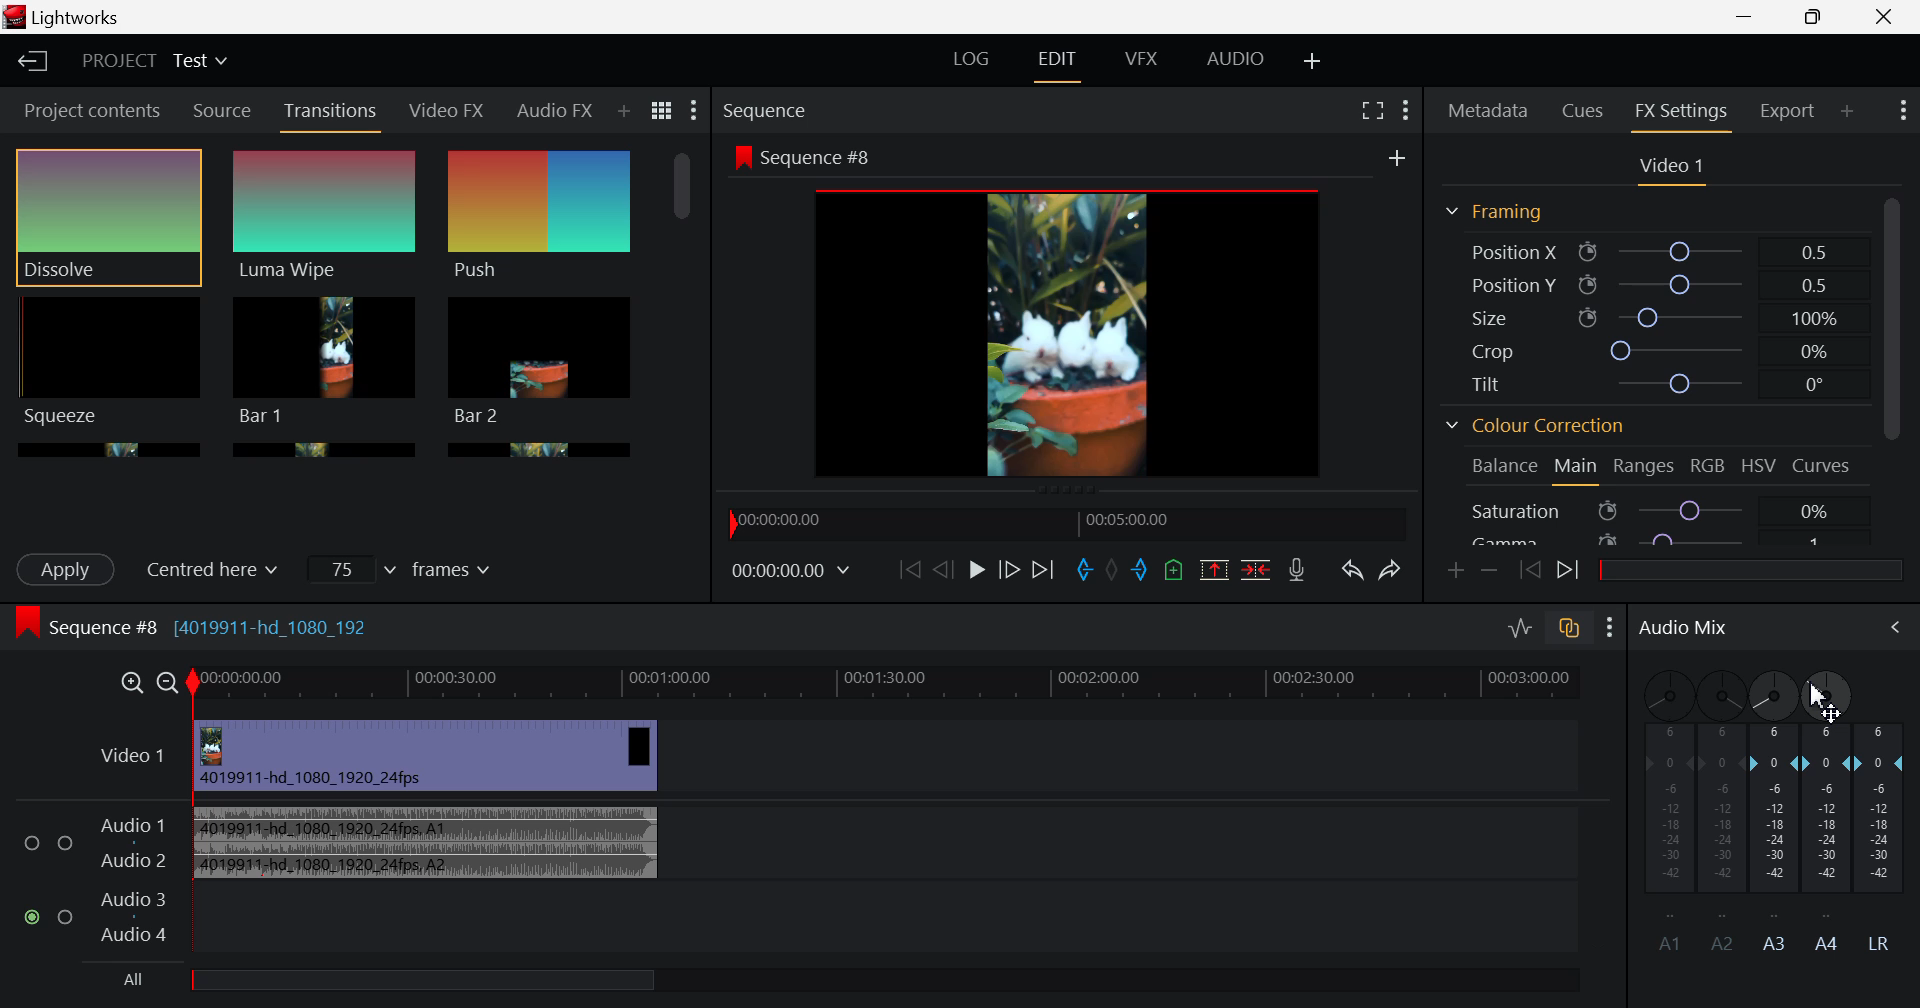 The image size is (1920, 1008). What do you see at coordinates (1822, 697) in the screenshot?
I see `MOUSE_UP Cursor Position` at bounding box center [1822, 697].